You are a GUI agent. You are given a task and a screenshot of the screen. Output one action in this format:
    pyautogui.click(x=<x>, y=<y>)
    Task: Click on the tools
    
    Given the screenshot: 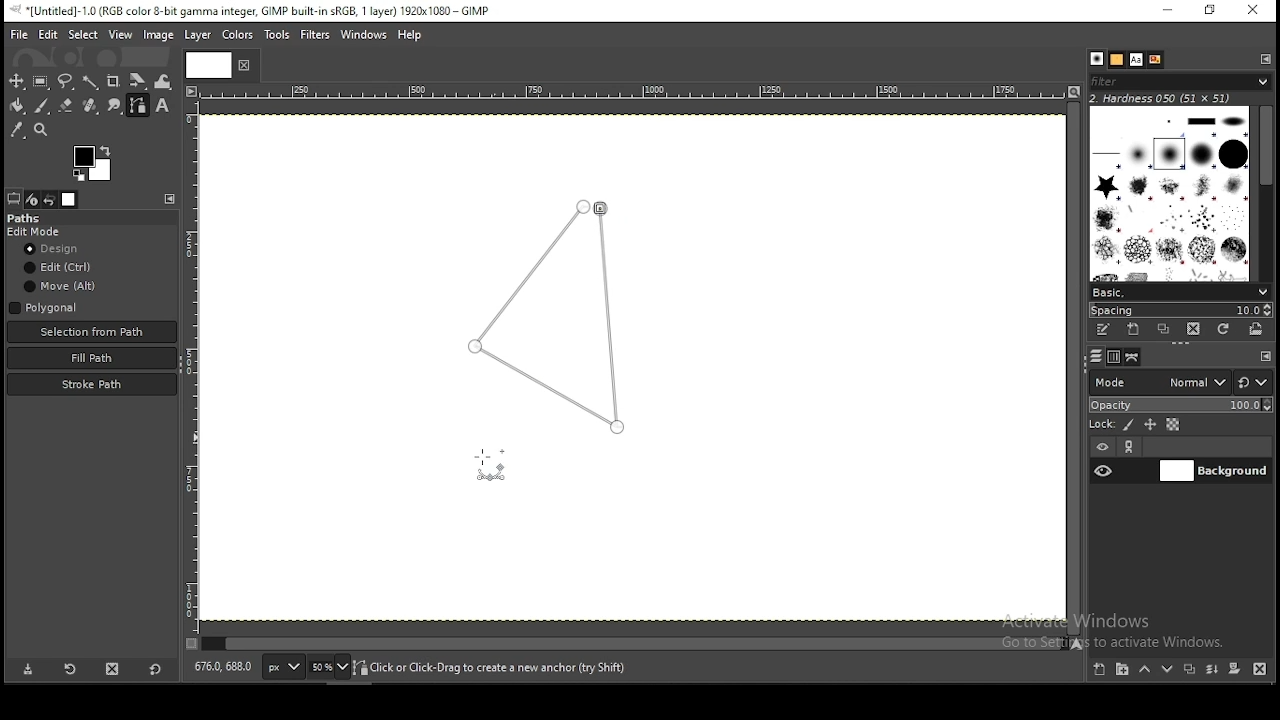 What is the action you would take?
    pyautogui.click(x=276, y=35)
    